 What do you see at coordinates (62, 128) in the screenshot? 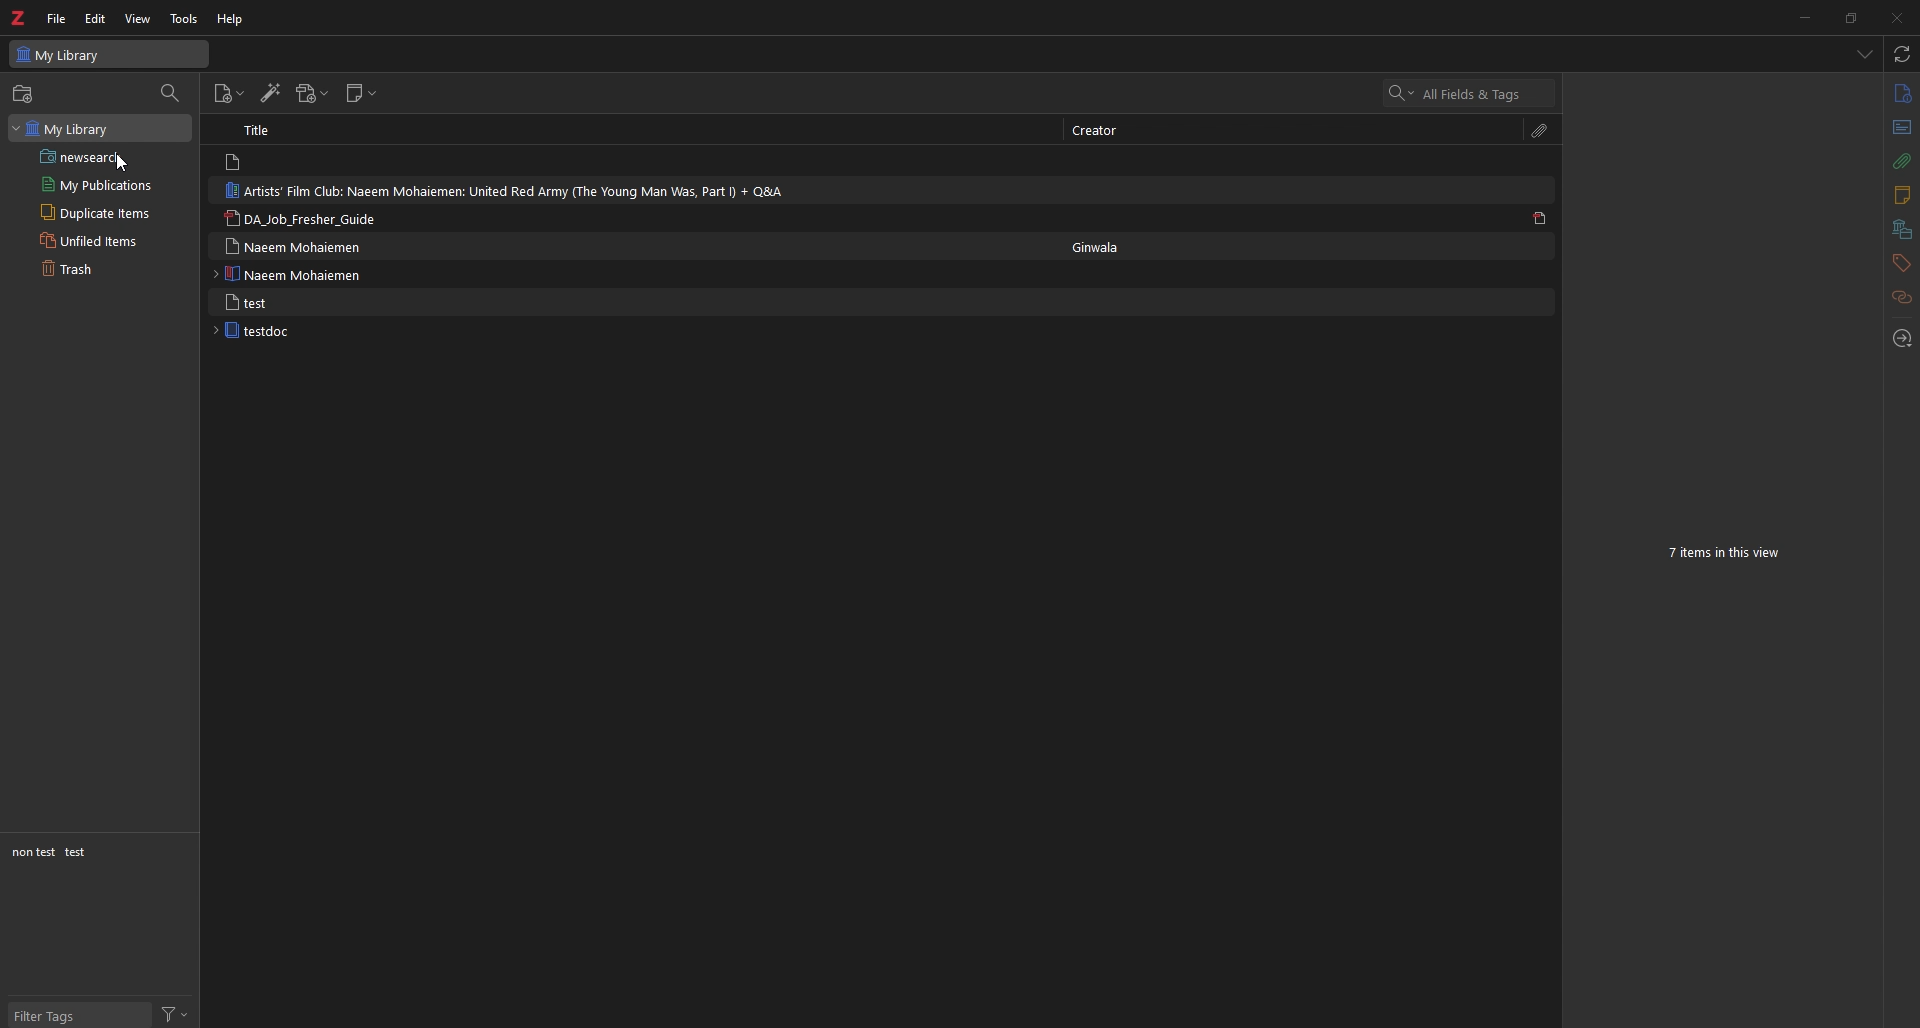
I see `My library` at bounding box center [62, 128].